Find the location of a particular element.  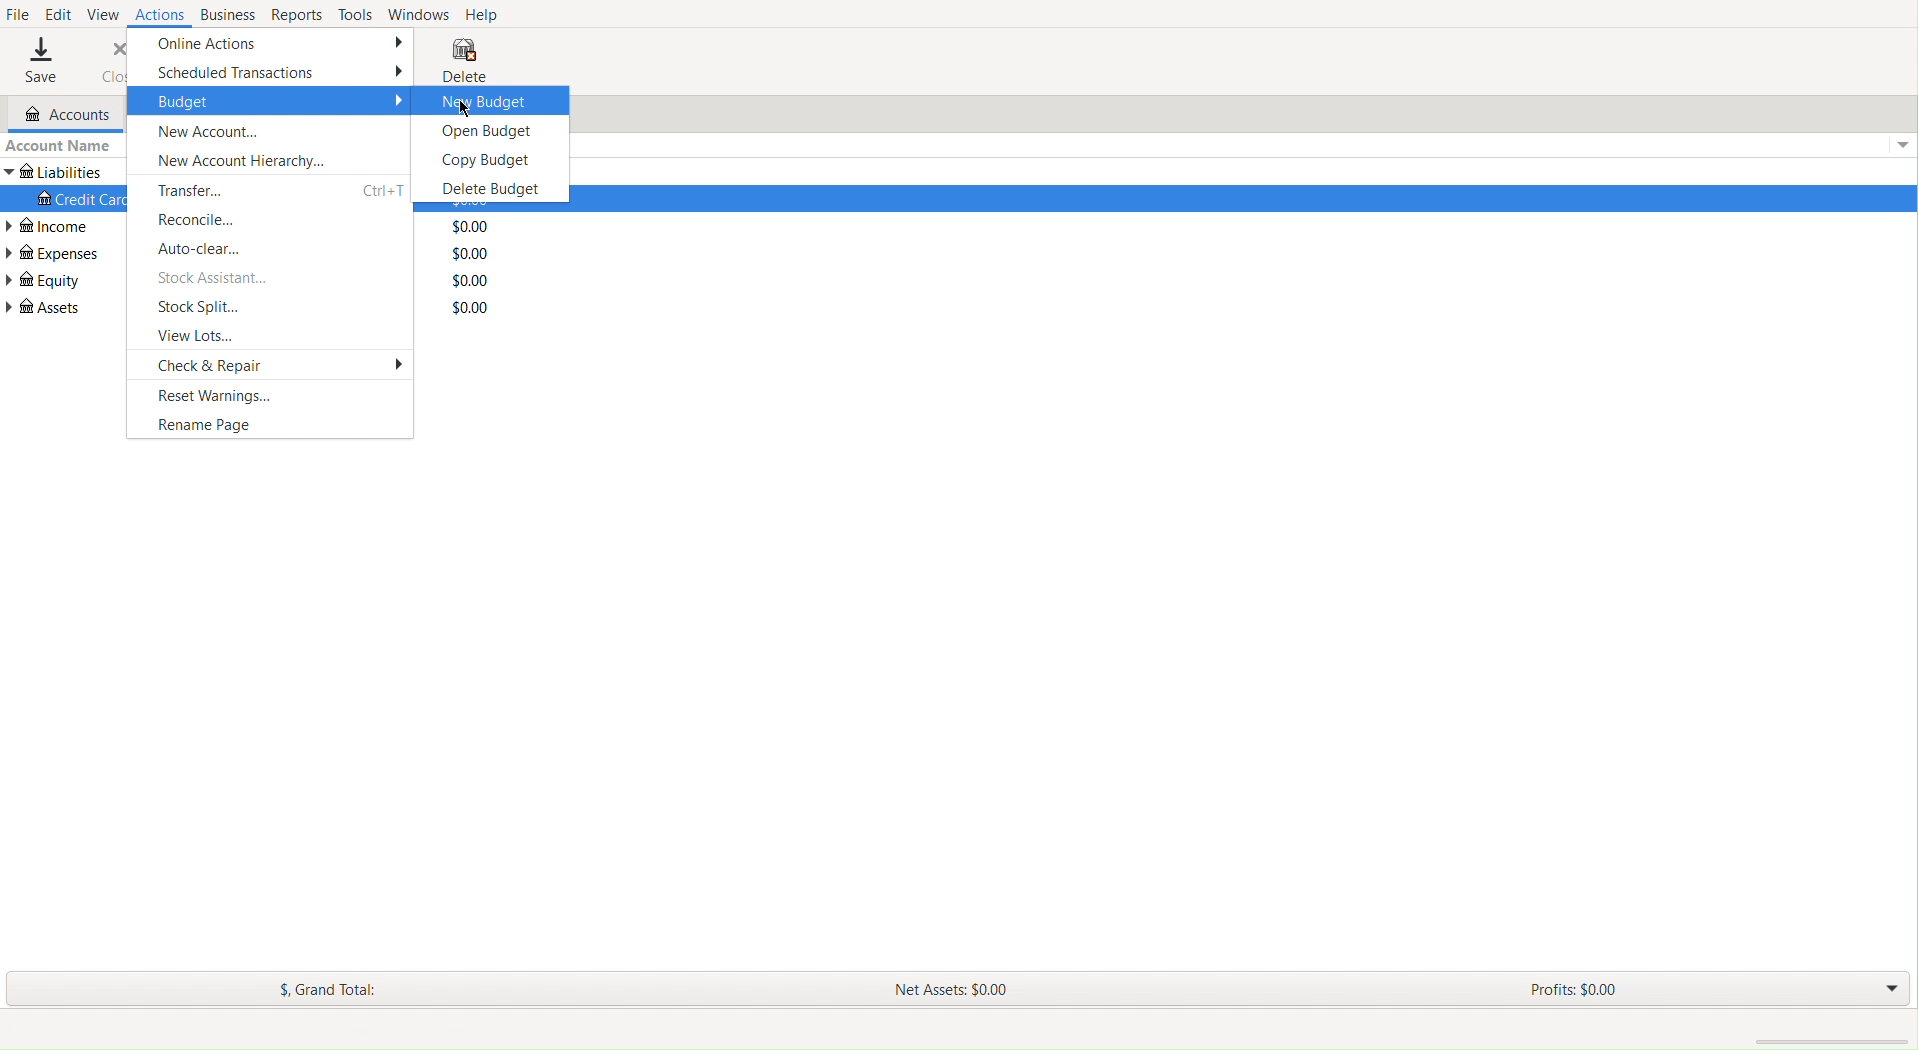

Cursor is located at coordinates (465, 107).